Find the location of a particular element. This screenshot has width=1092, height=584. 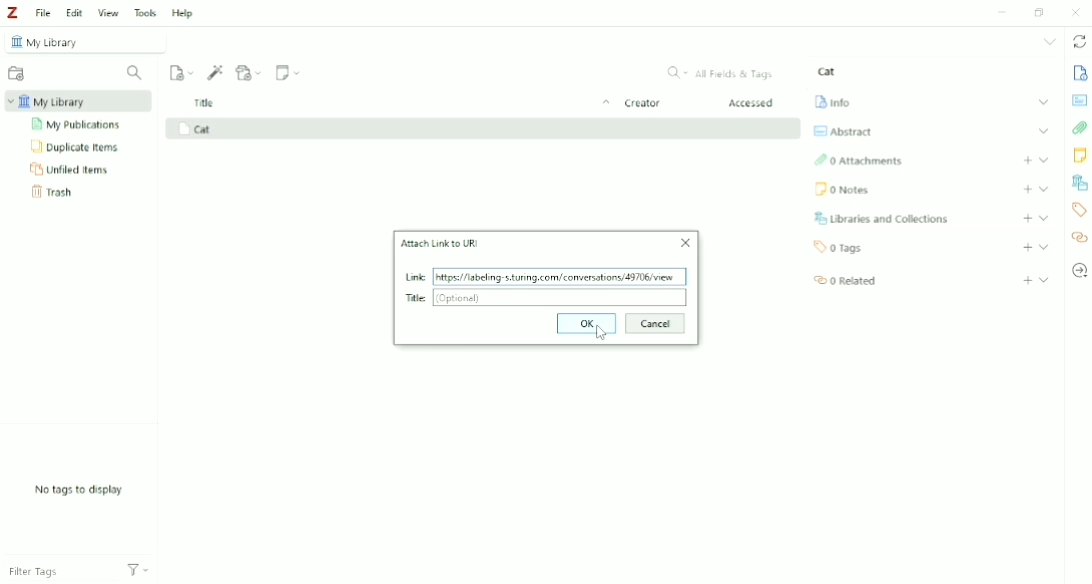

Title is located at coordinates (412, 299).